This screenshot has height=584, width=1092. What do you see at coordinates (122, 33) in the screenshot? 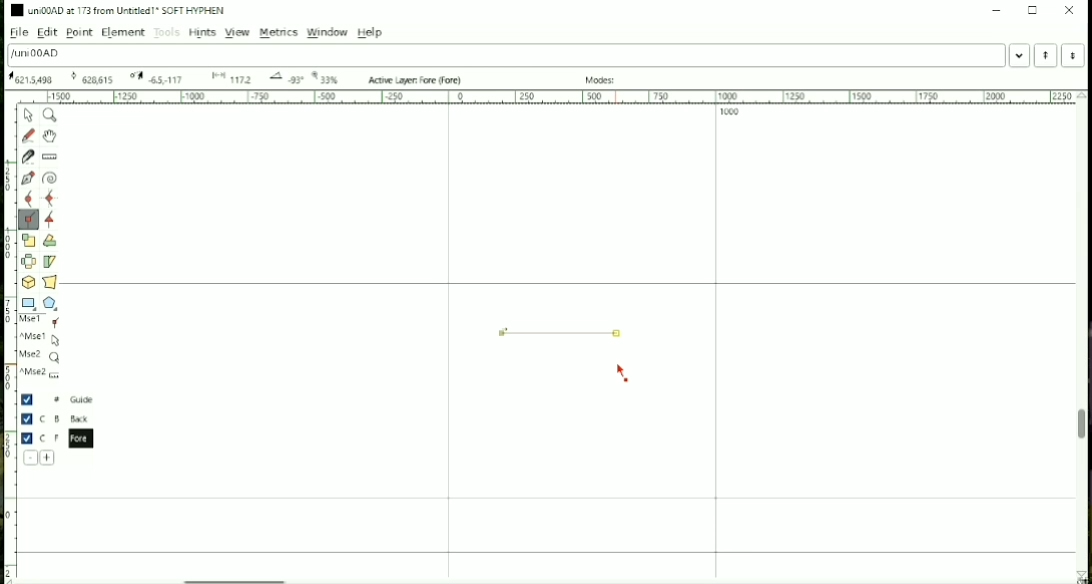
I see `Element` at bounding box center [122, 33].